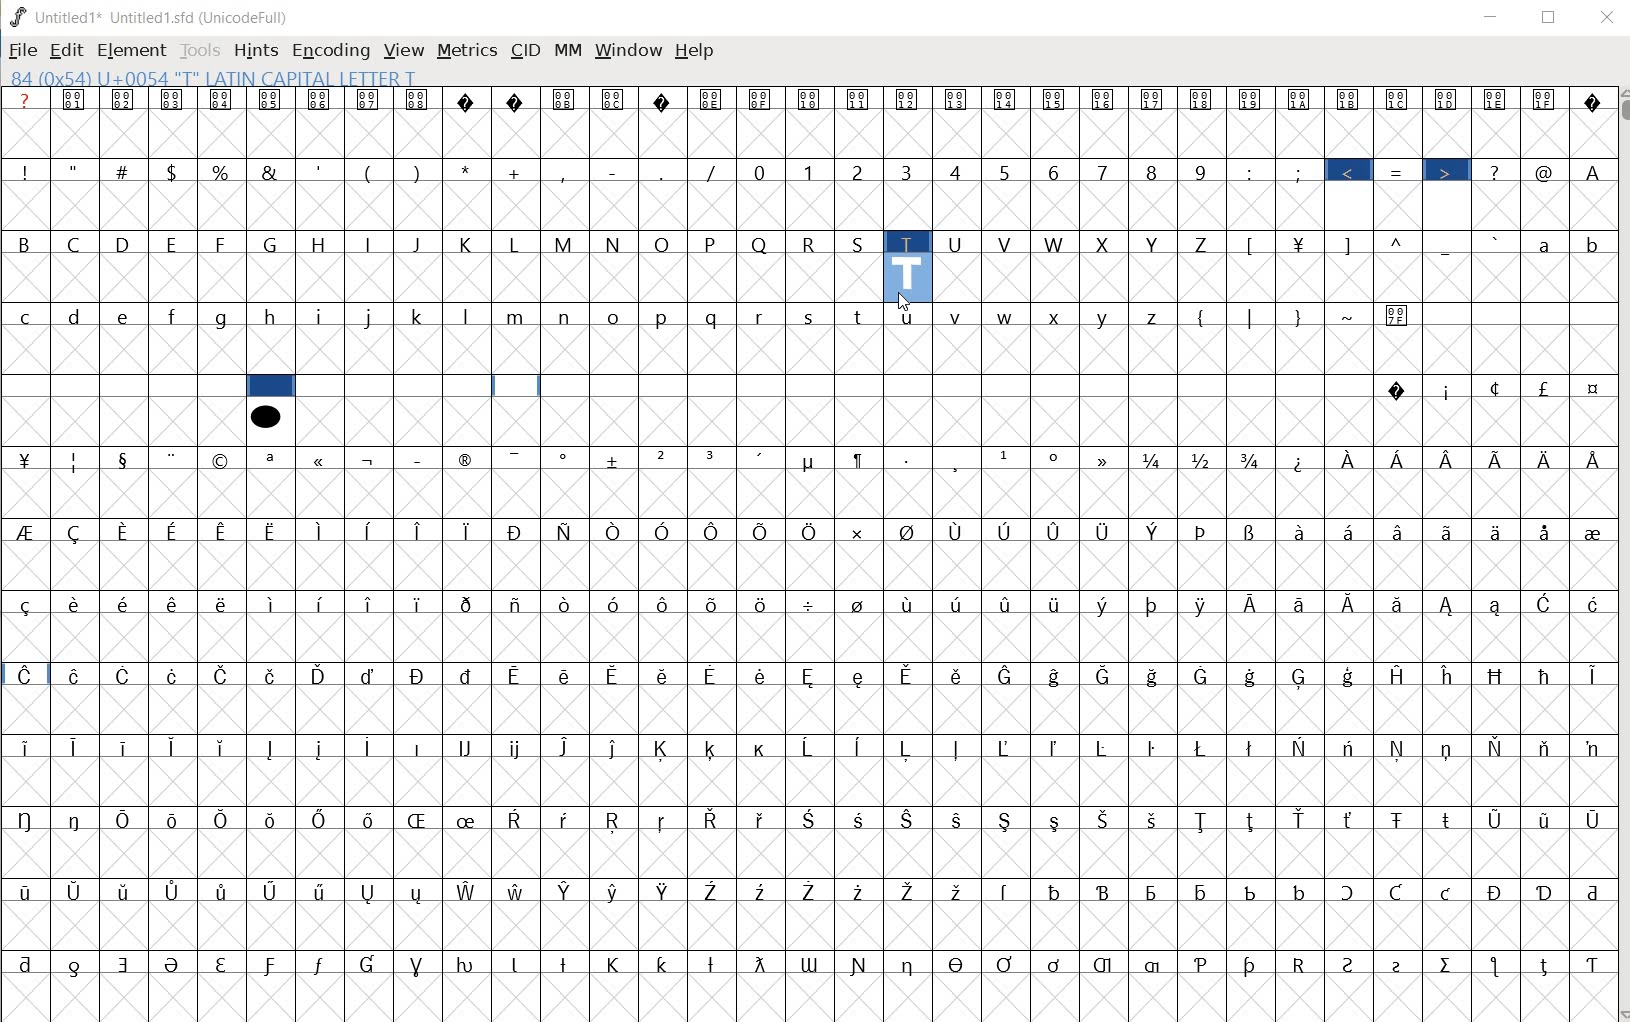  What do you see at coordinates (175, 245) in the screenshot?
I see `E` at bounding box center [175, 245].